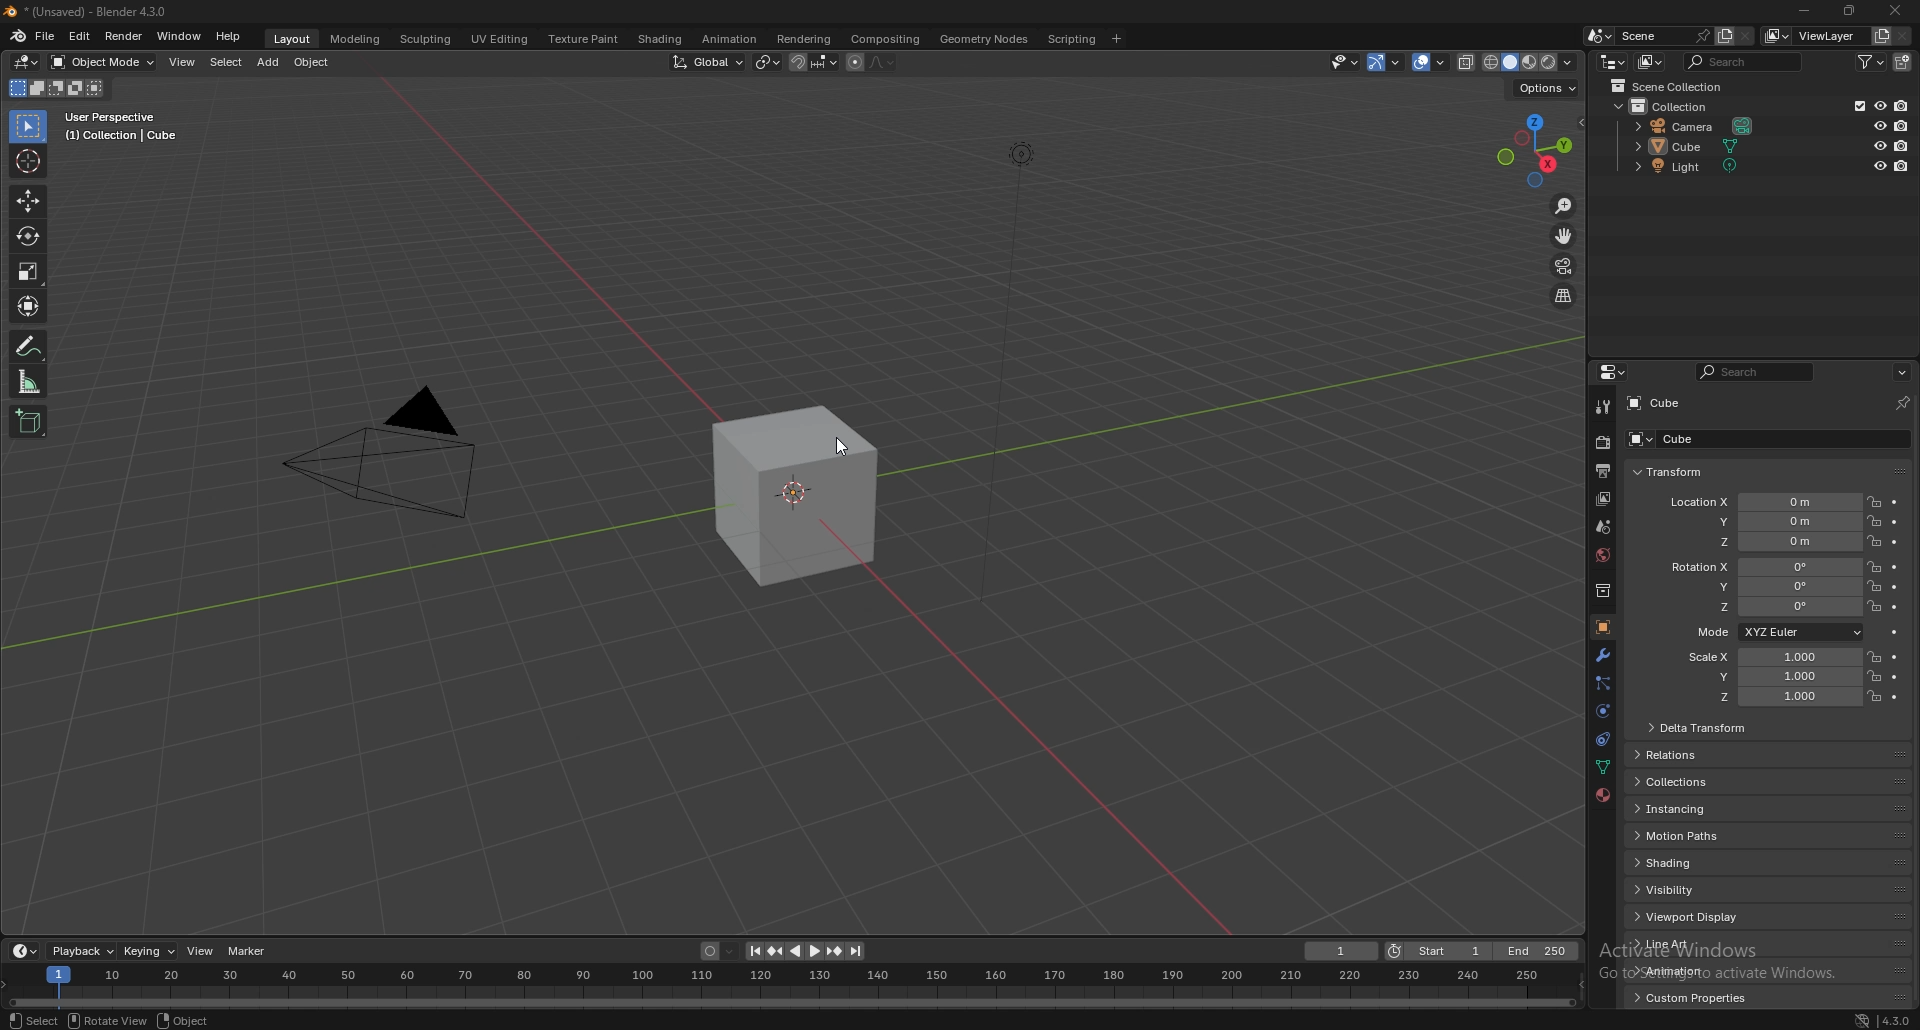 The image size is (1920, 1030). What do you see at coordinates (1698, 146) in the screenshot?
I see `cube` at bounding box center [1698, 146].